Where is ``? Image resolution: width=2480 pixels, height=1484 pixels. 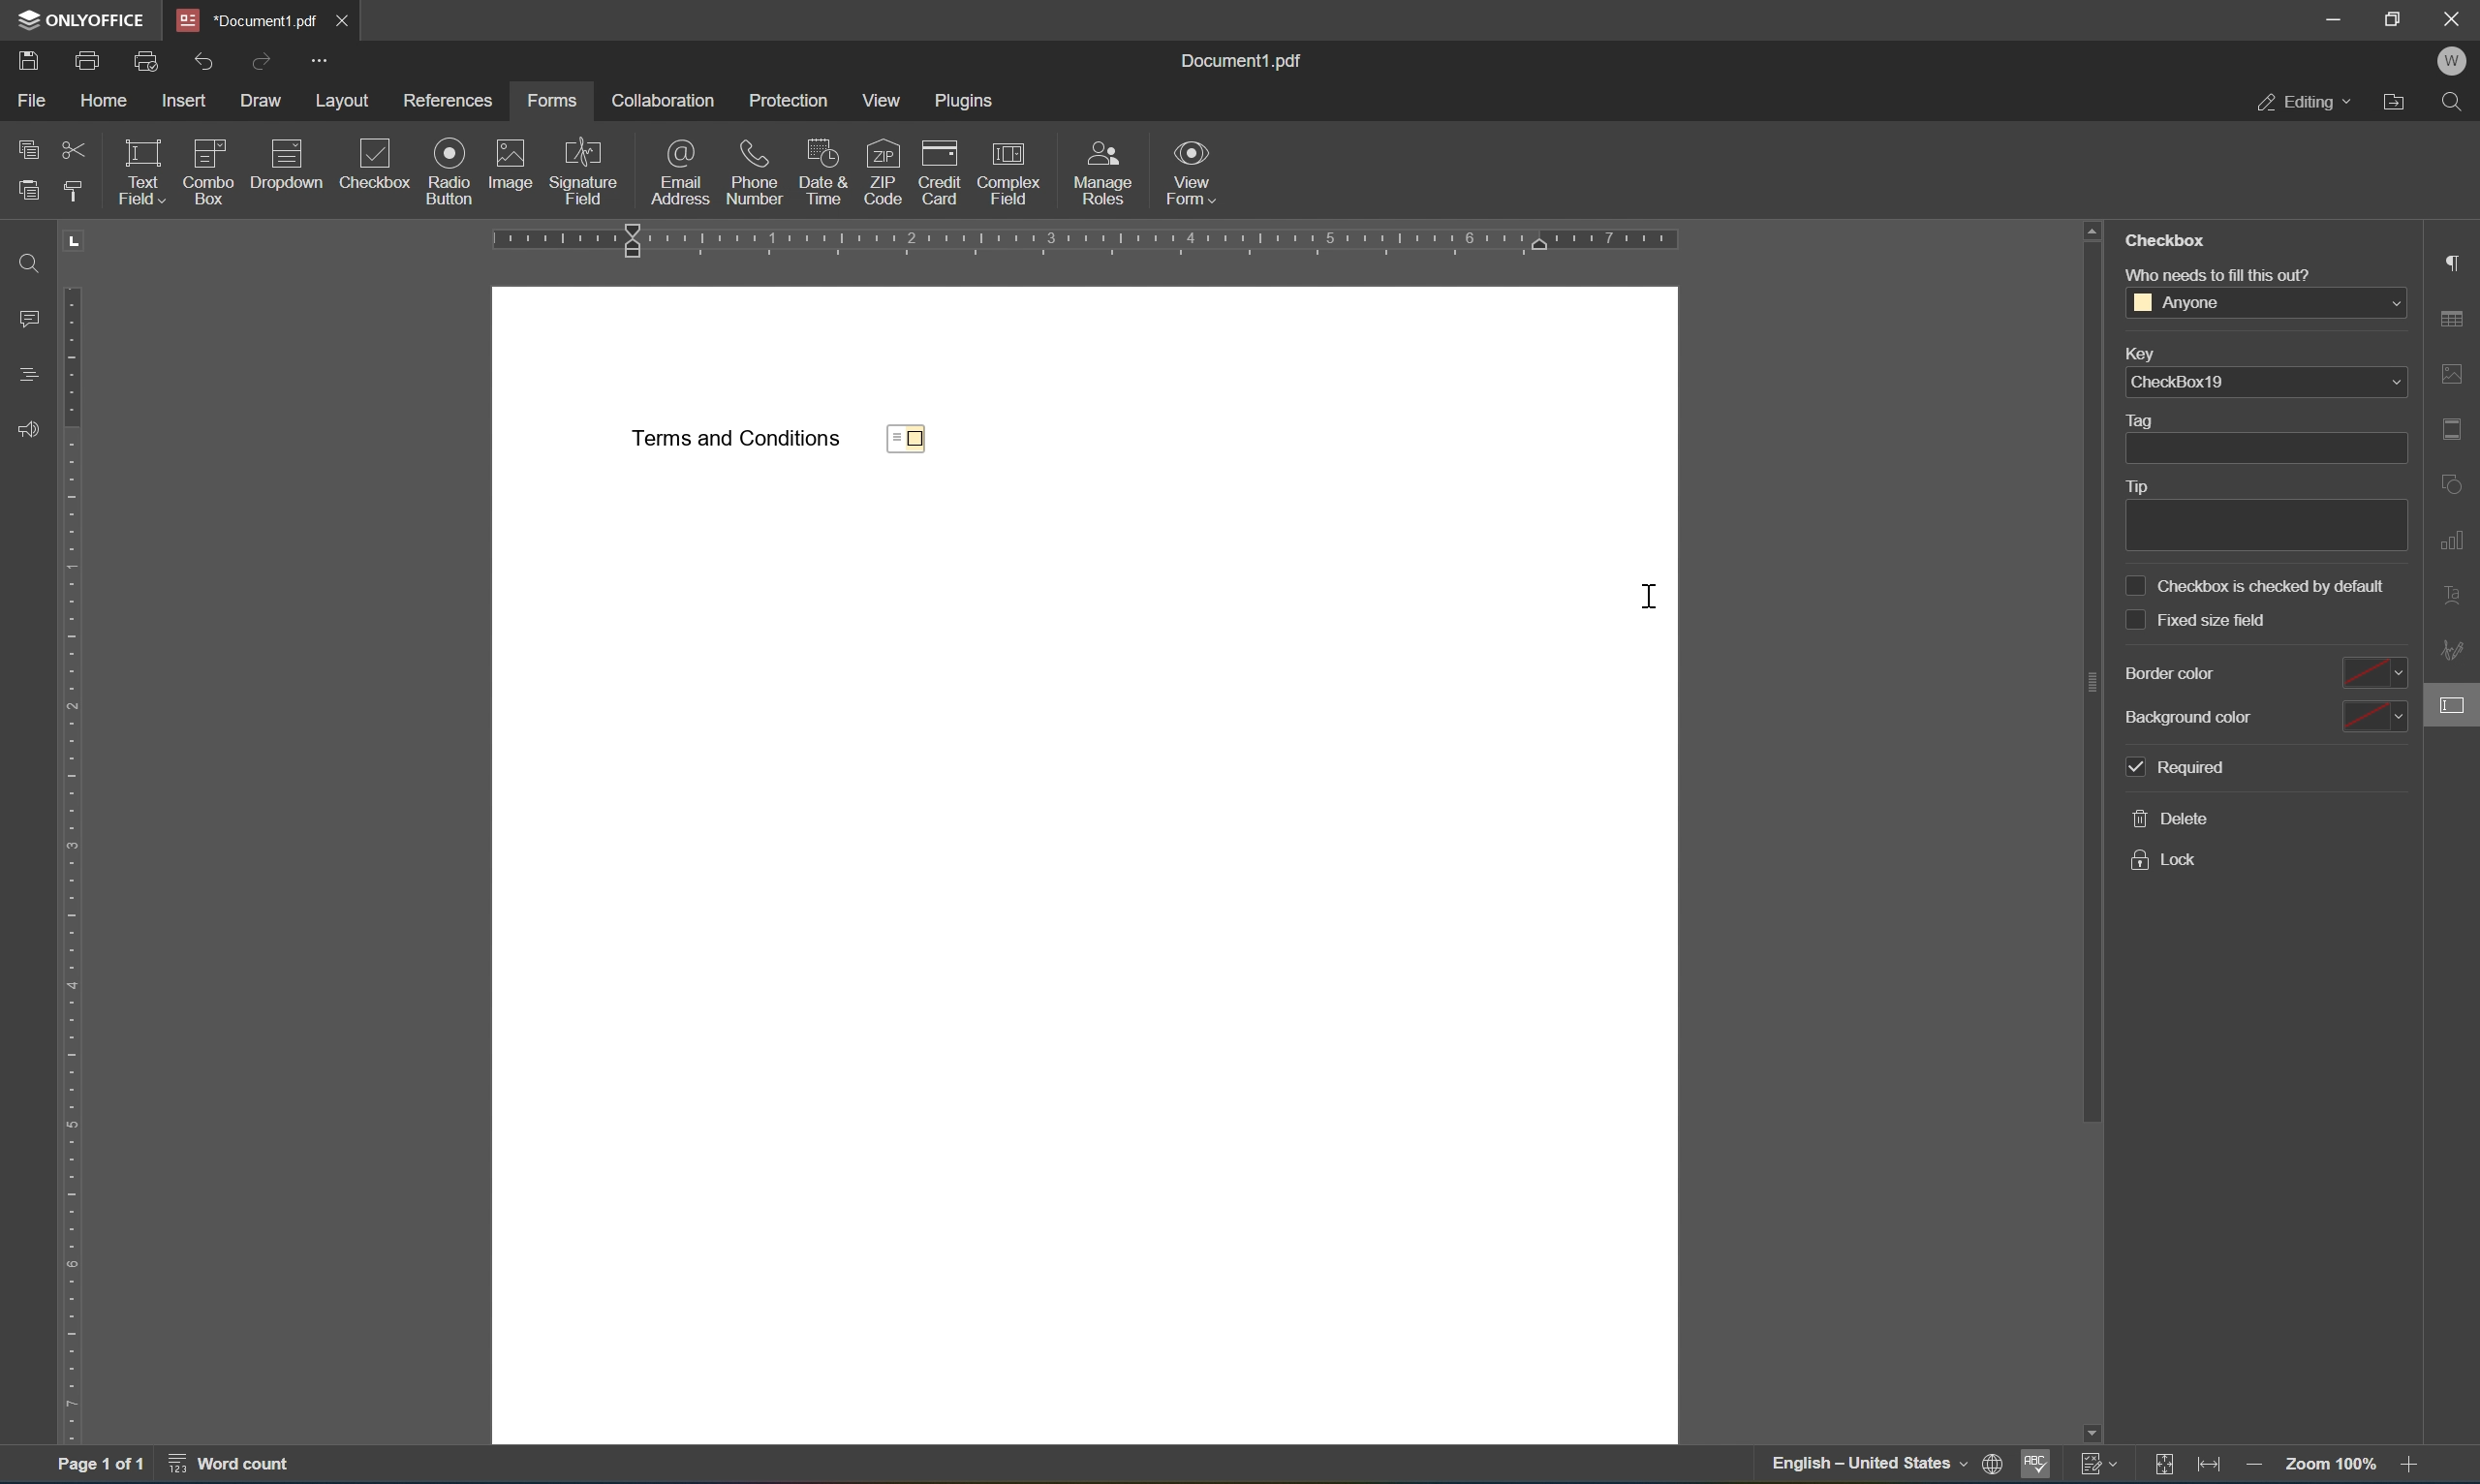  is located at coordinates (1109, 171).